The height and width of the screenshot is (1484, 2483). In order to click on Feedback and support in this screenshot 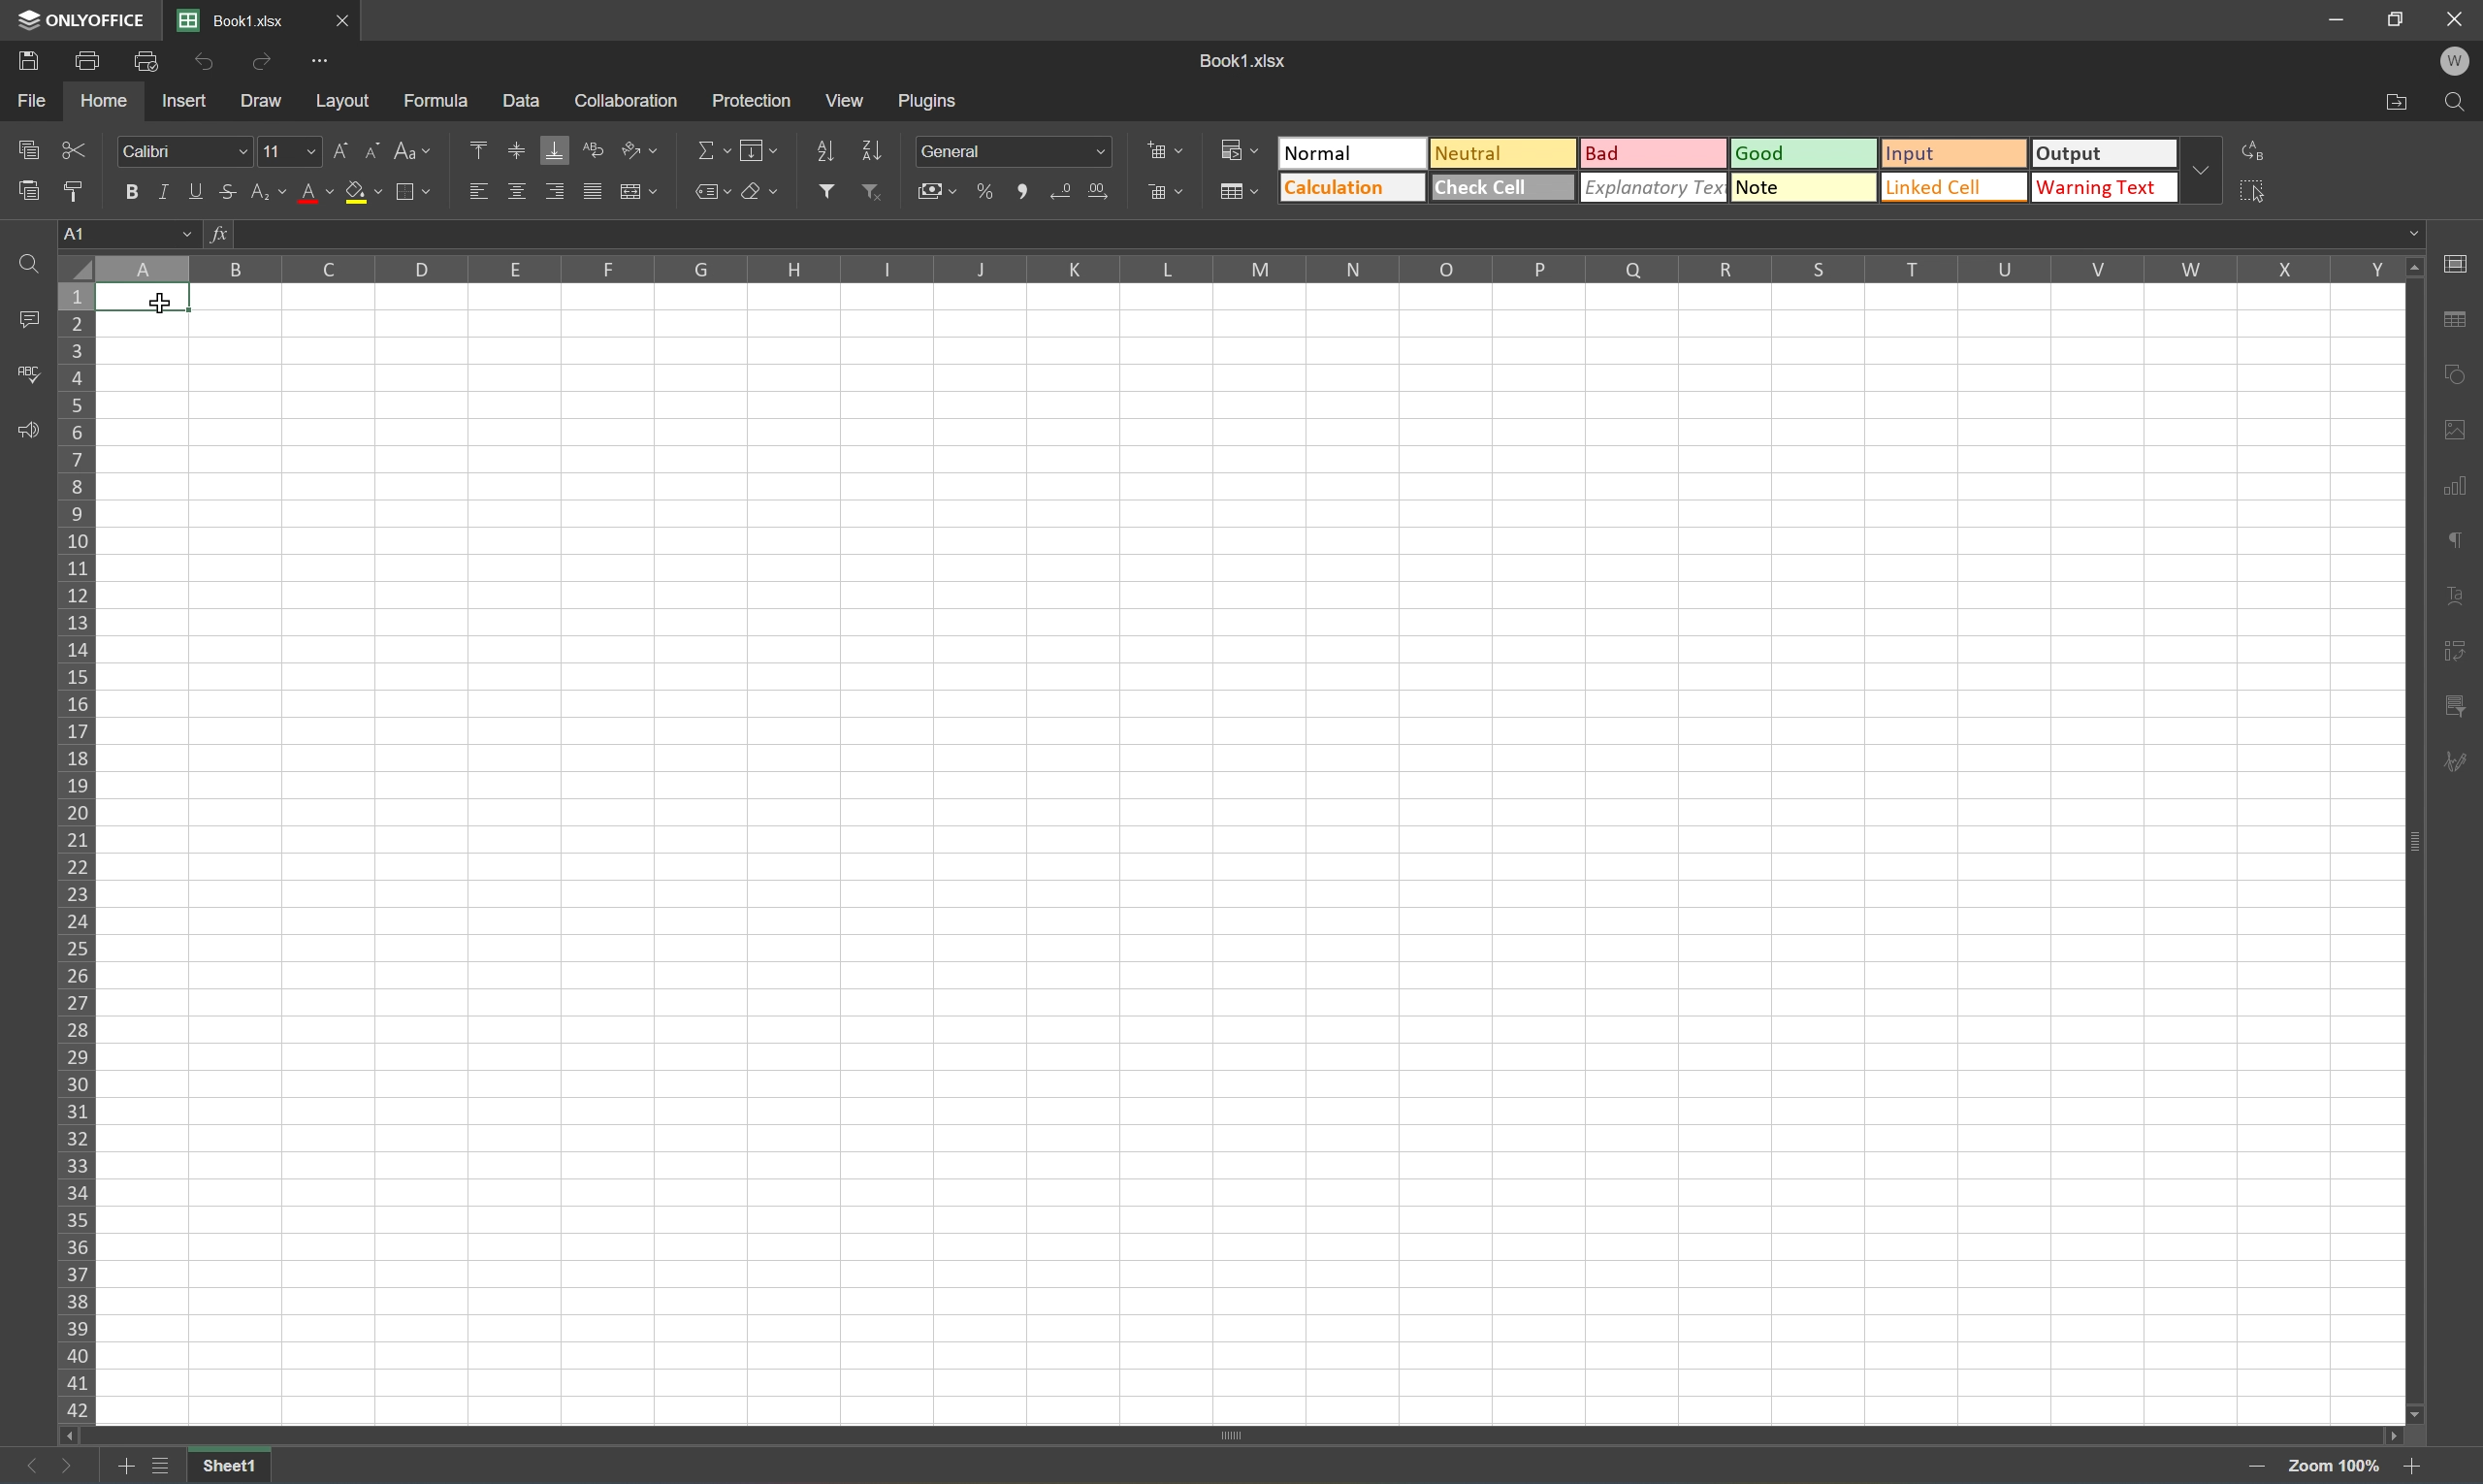, I will do `click(28, 430)`.